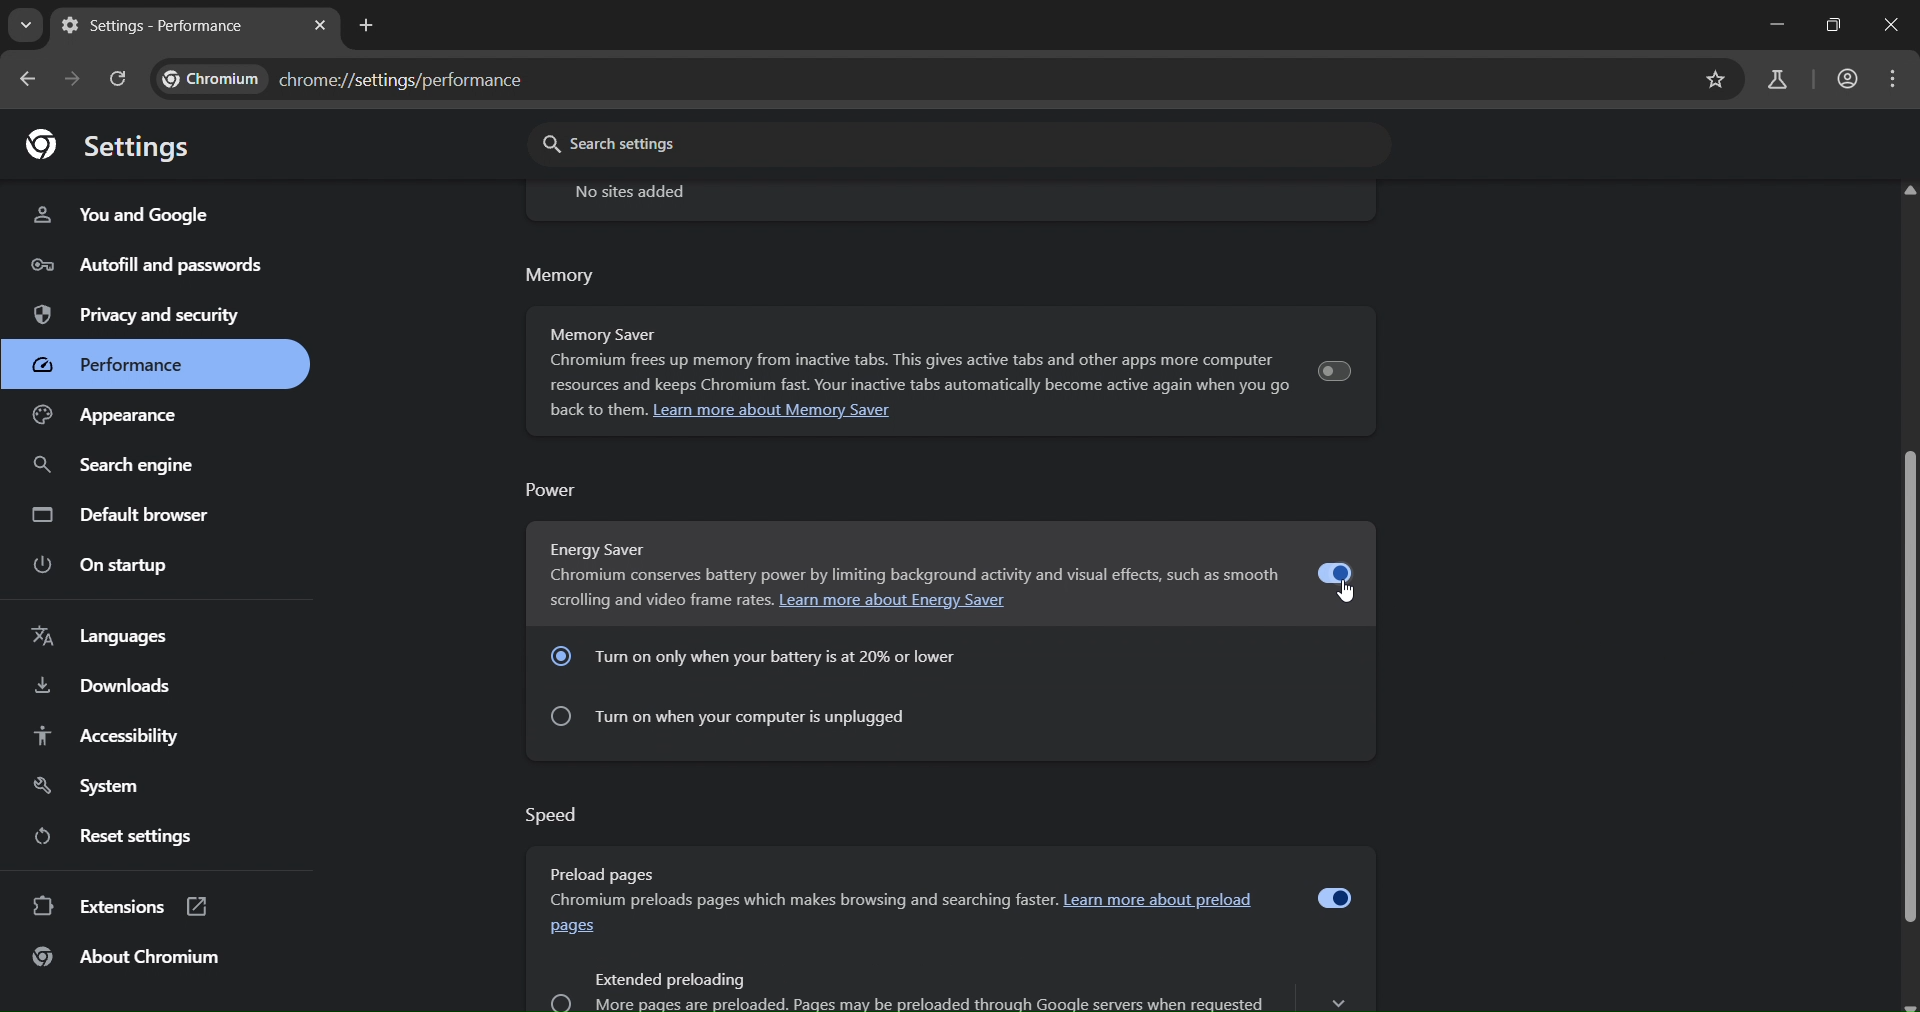 This screenshot has height=1012, width=1920. I want to click on minimize, so click(1773, 20).